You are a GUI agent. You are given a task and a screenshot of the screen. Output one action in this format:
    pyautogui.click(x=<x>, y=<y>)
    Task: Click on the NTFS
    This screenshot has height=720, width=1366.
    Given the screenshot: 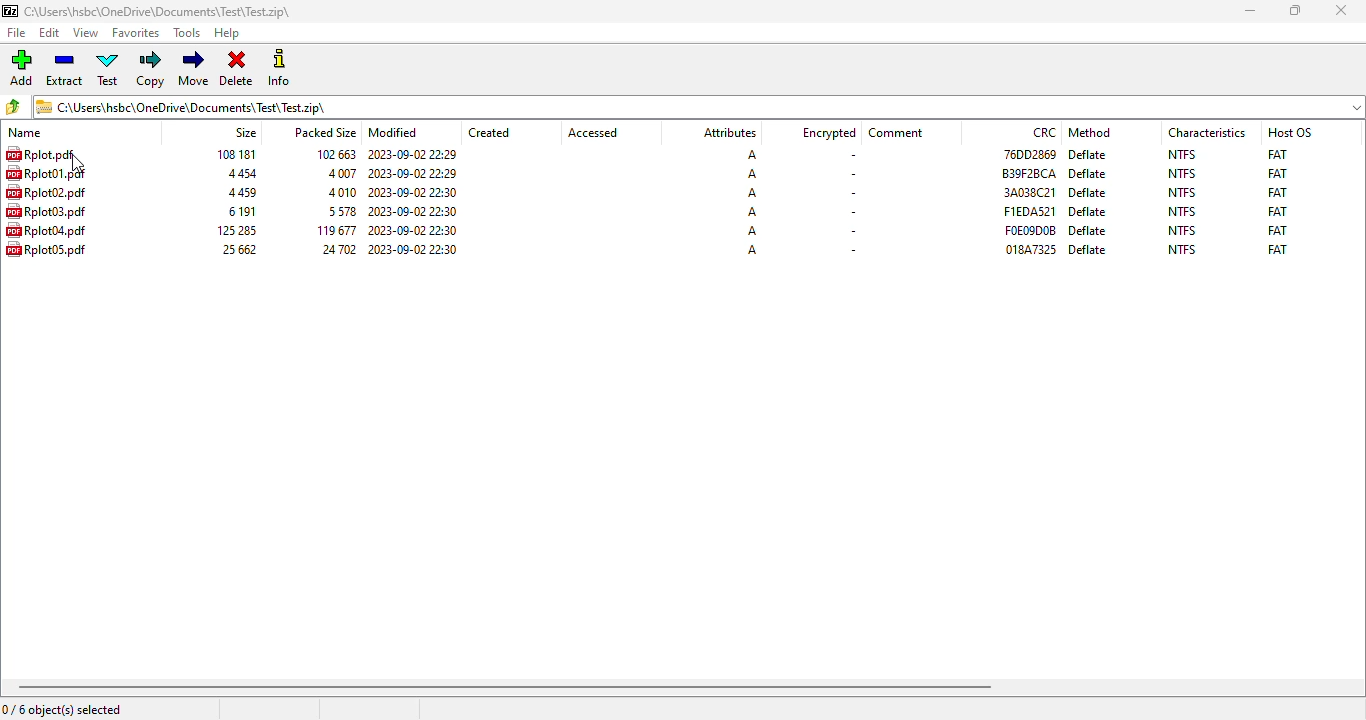 What is the action you would take?
    pyautogui.click(x=1182, y=192)
    